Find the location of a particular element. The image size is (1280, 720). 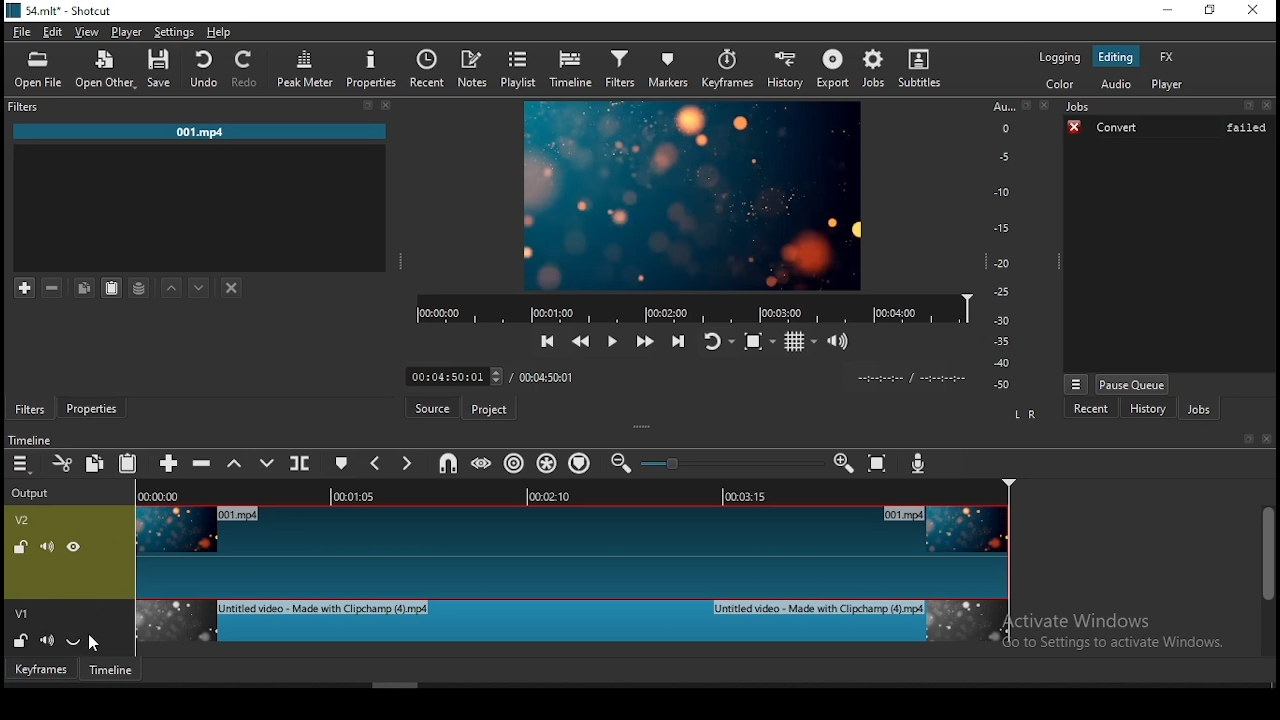

video track v1 is located at coordinates (571, 630).